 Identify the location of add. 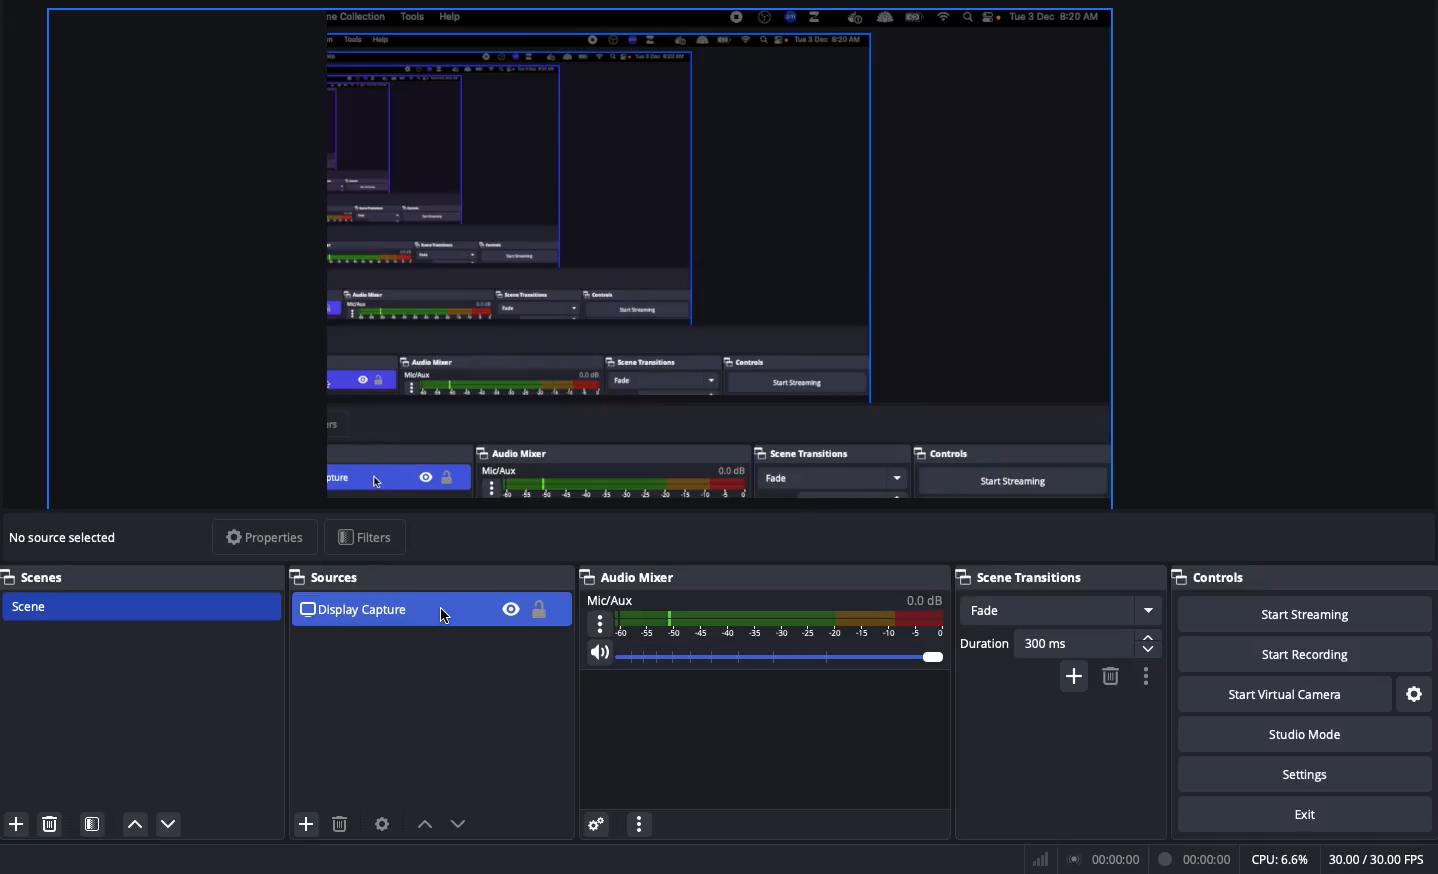
(1071, 679).